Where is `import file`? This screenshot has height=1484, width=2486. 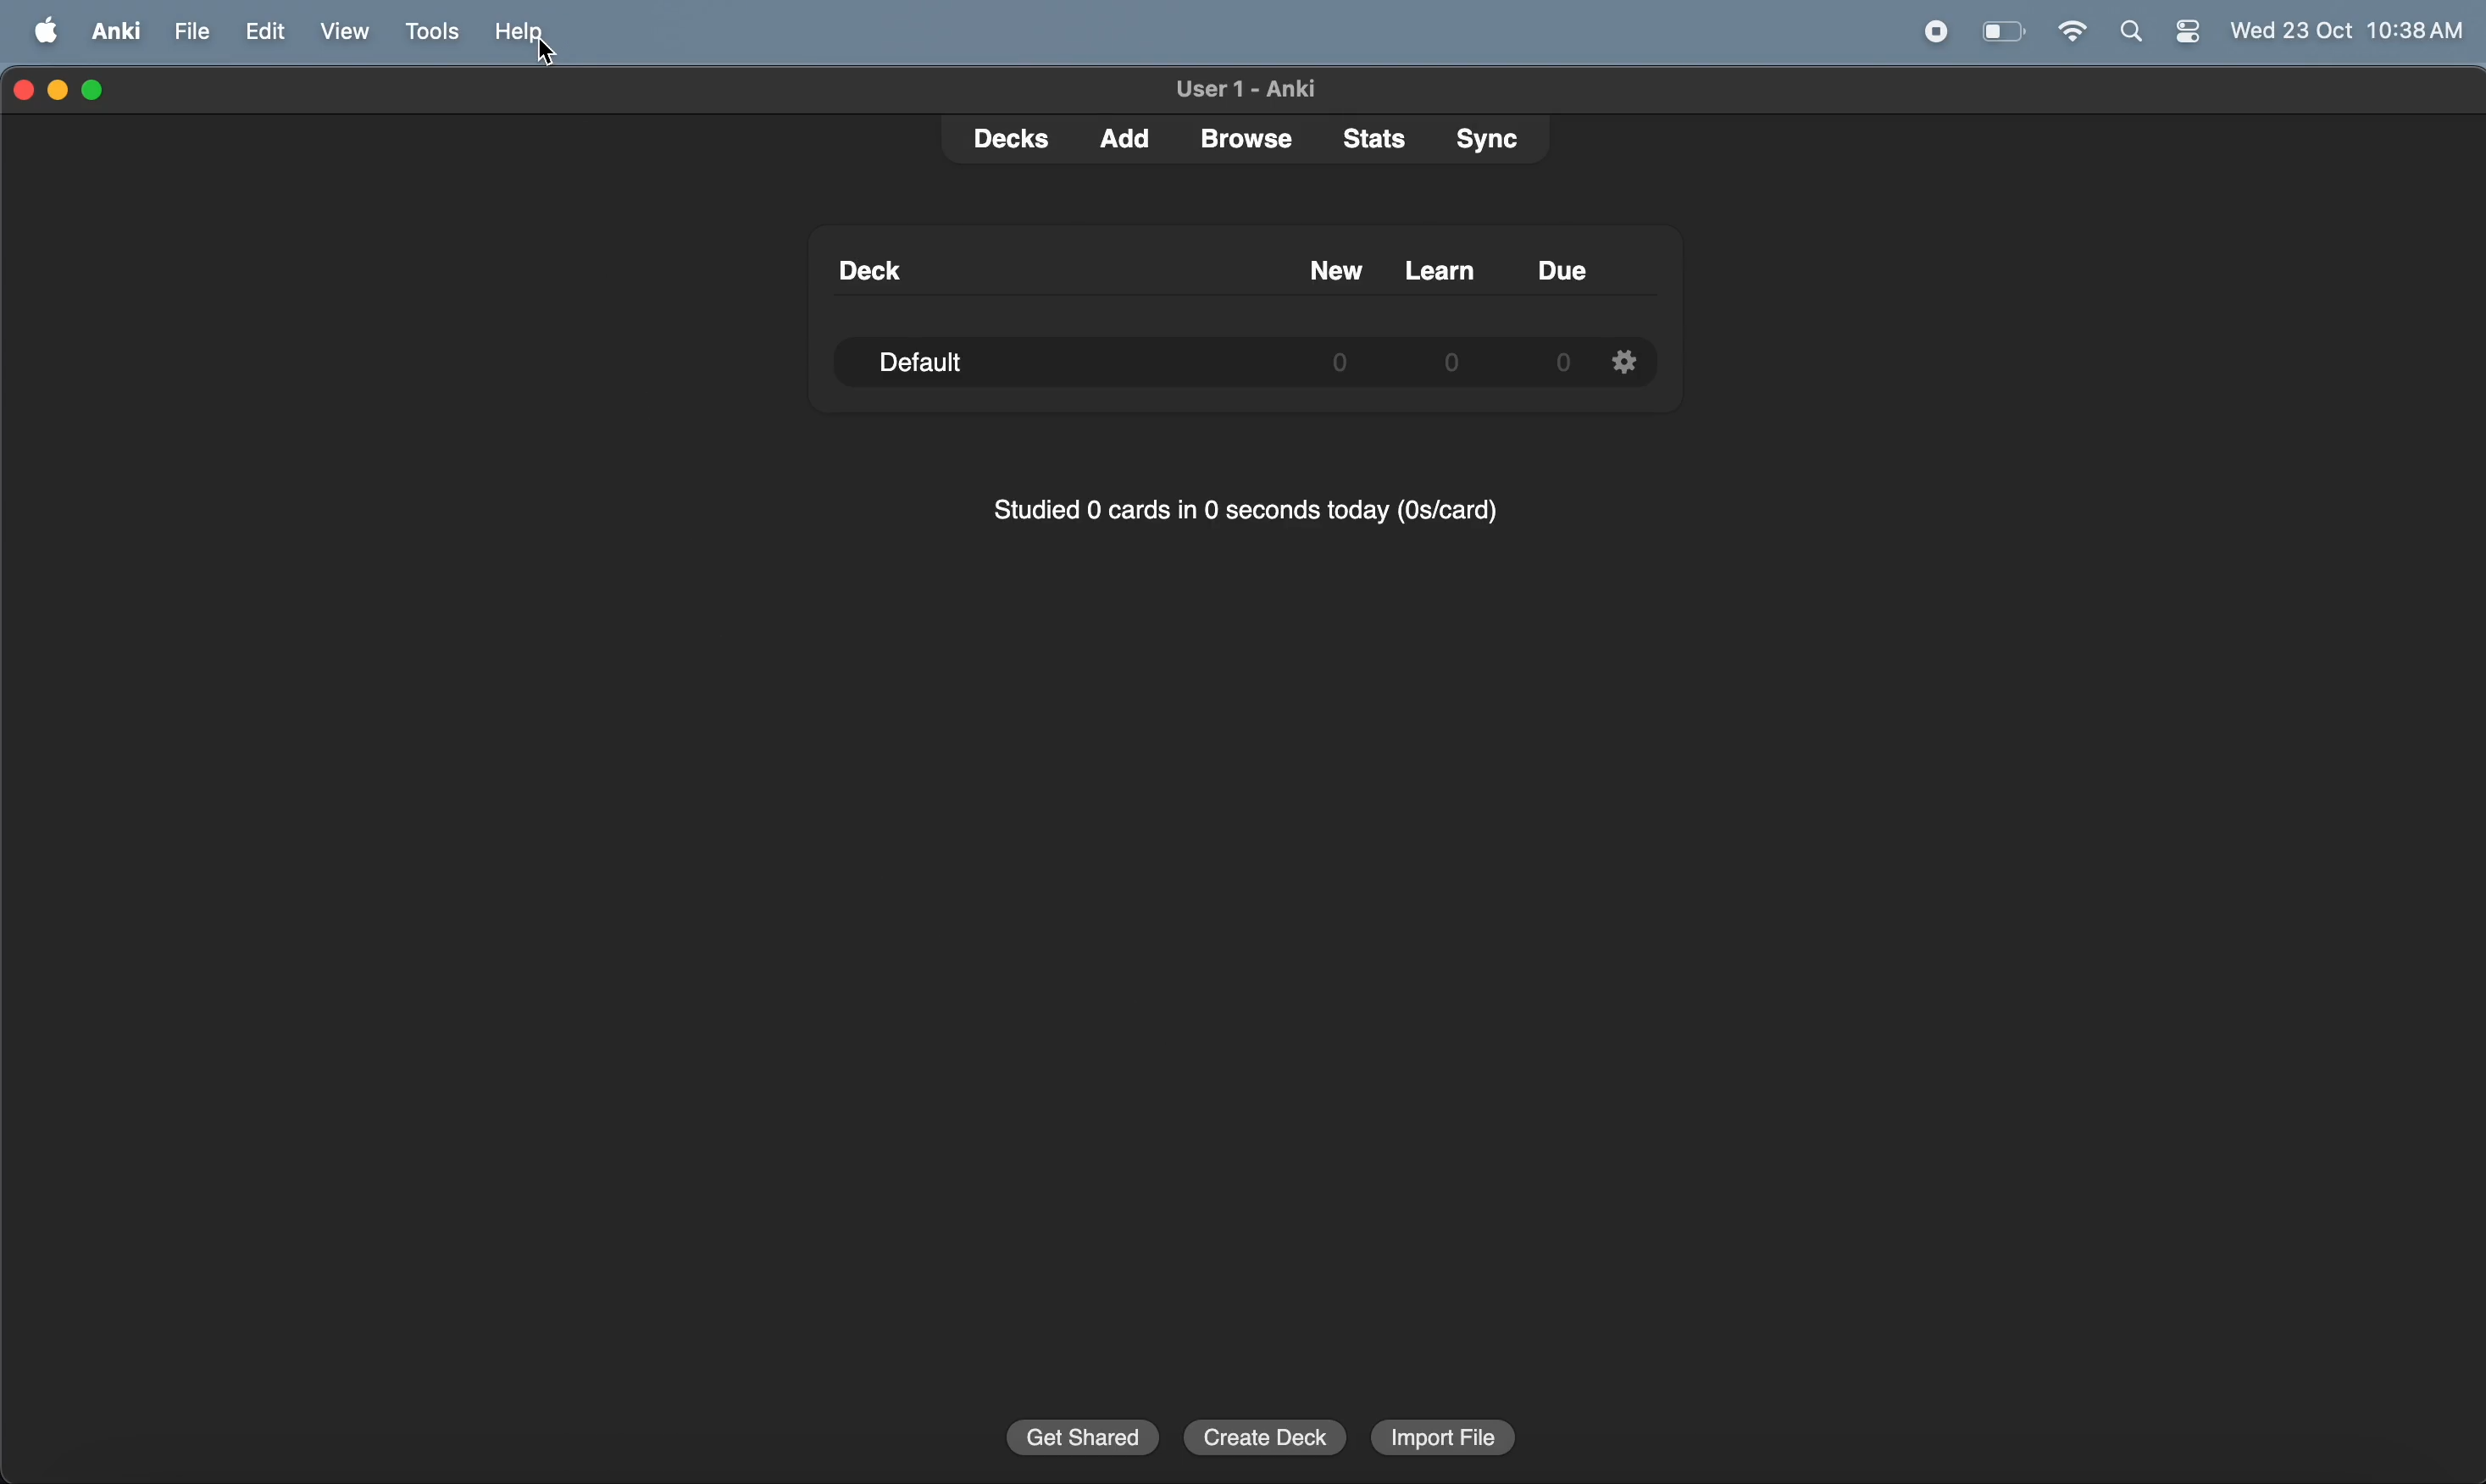 import file is located at coordinates (1444, 1436).